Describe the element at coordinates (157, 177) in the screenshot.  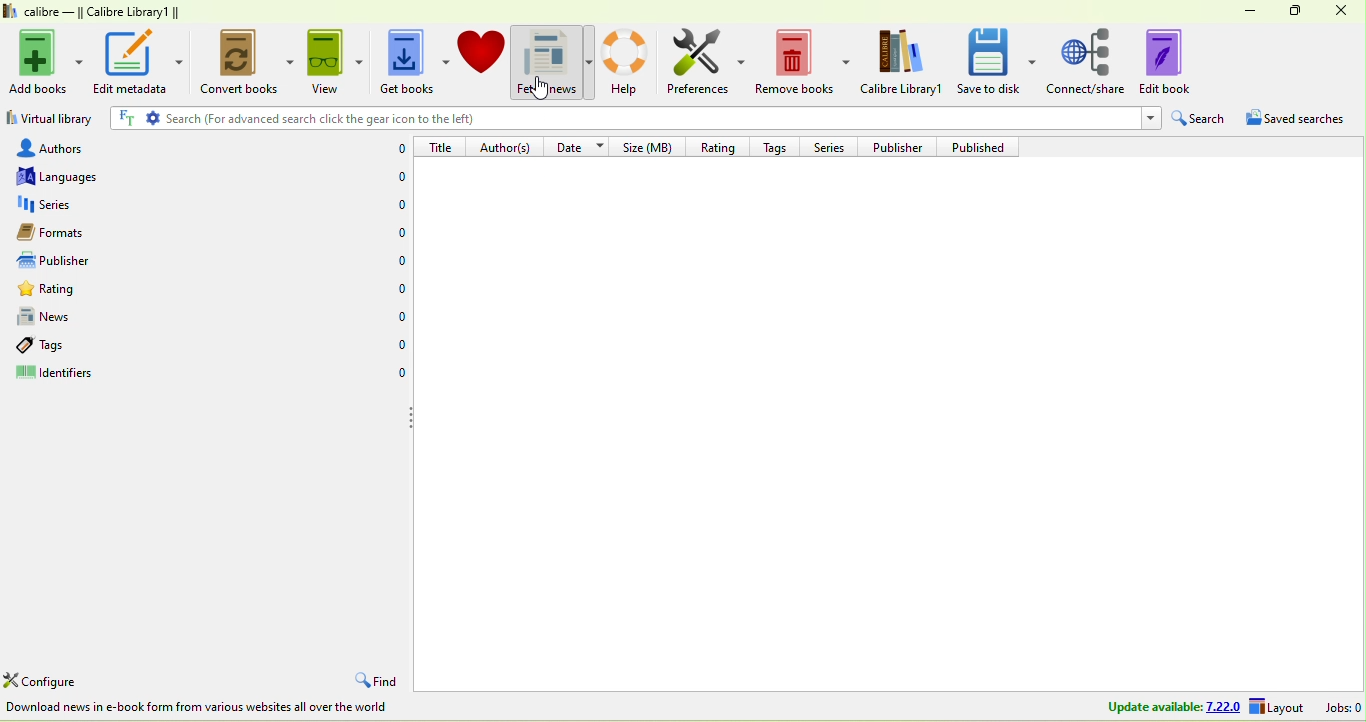
I see `languages` at that location.